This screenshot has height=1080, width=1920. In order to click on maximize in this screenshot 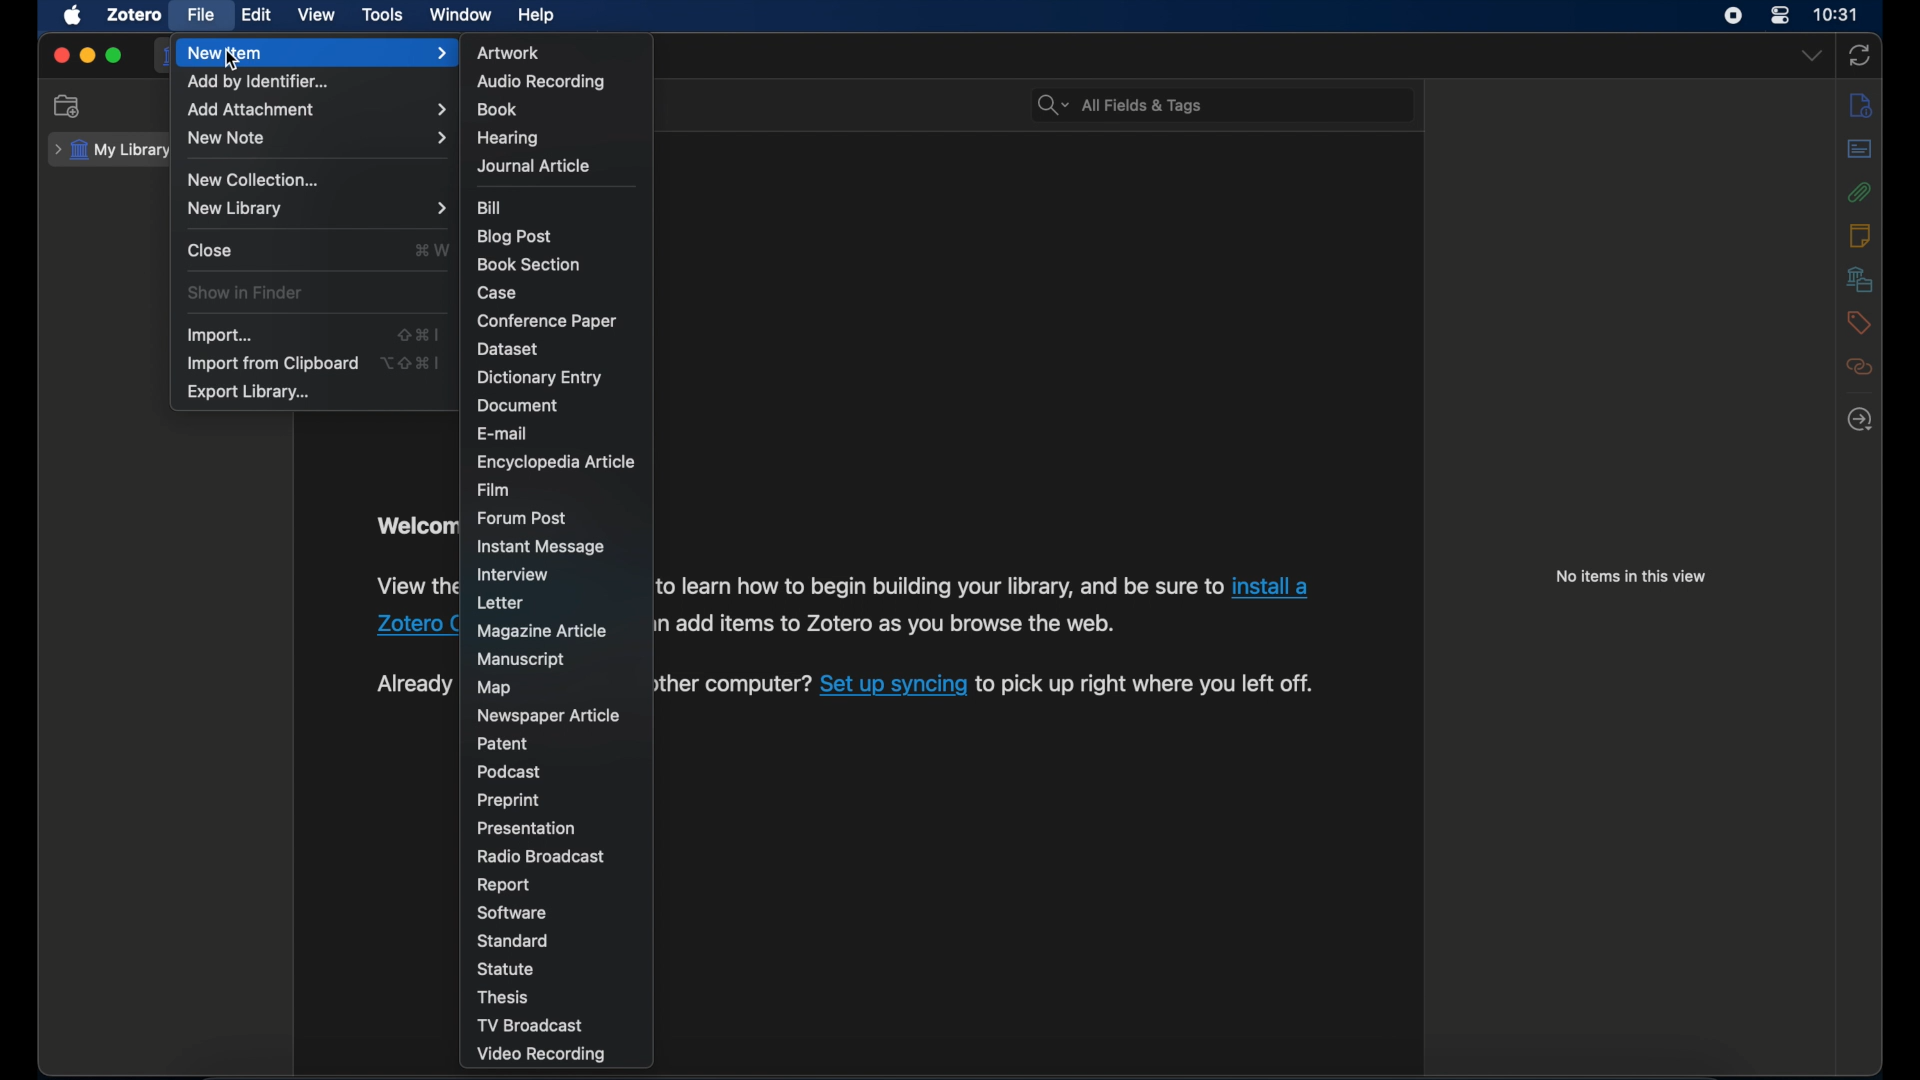, I will do `click(114, 57)`.